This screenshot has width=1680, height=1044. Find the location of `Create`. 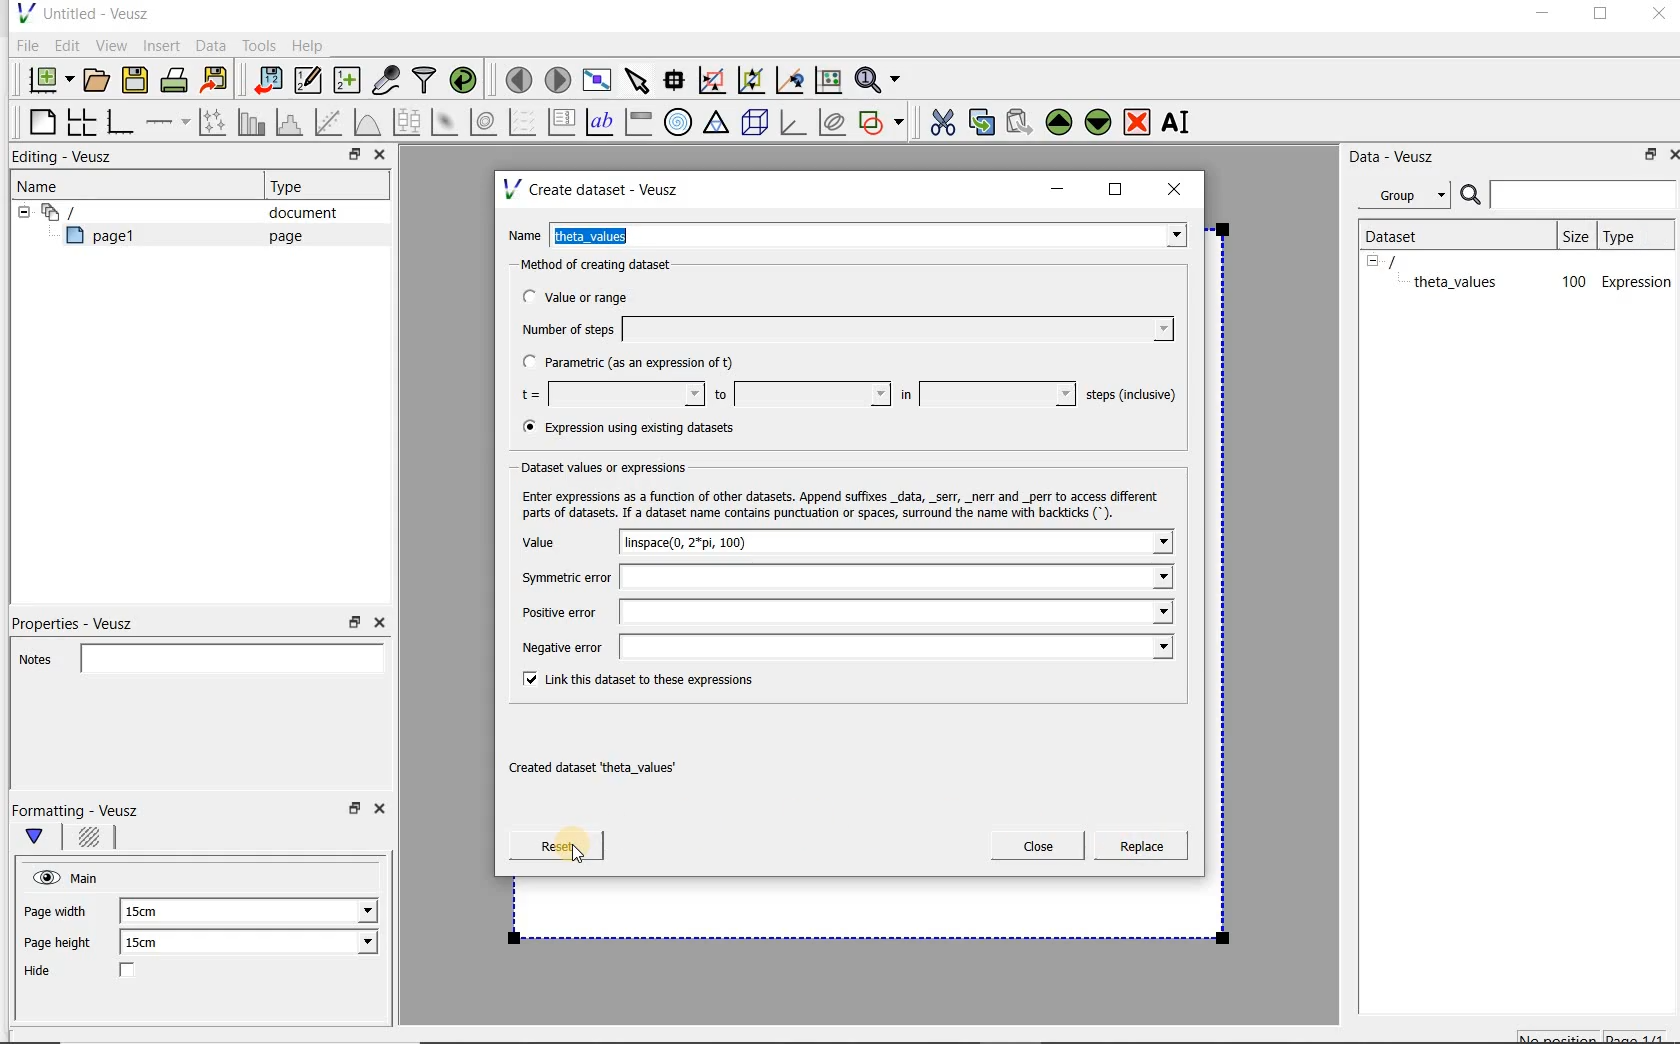

Create is located at coordinates (1135, 849).